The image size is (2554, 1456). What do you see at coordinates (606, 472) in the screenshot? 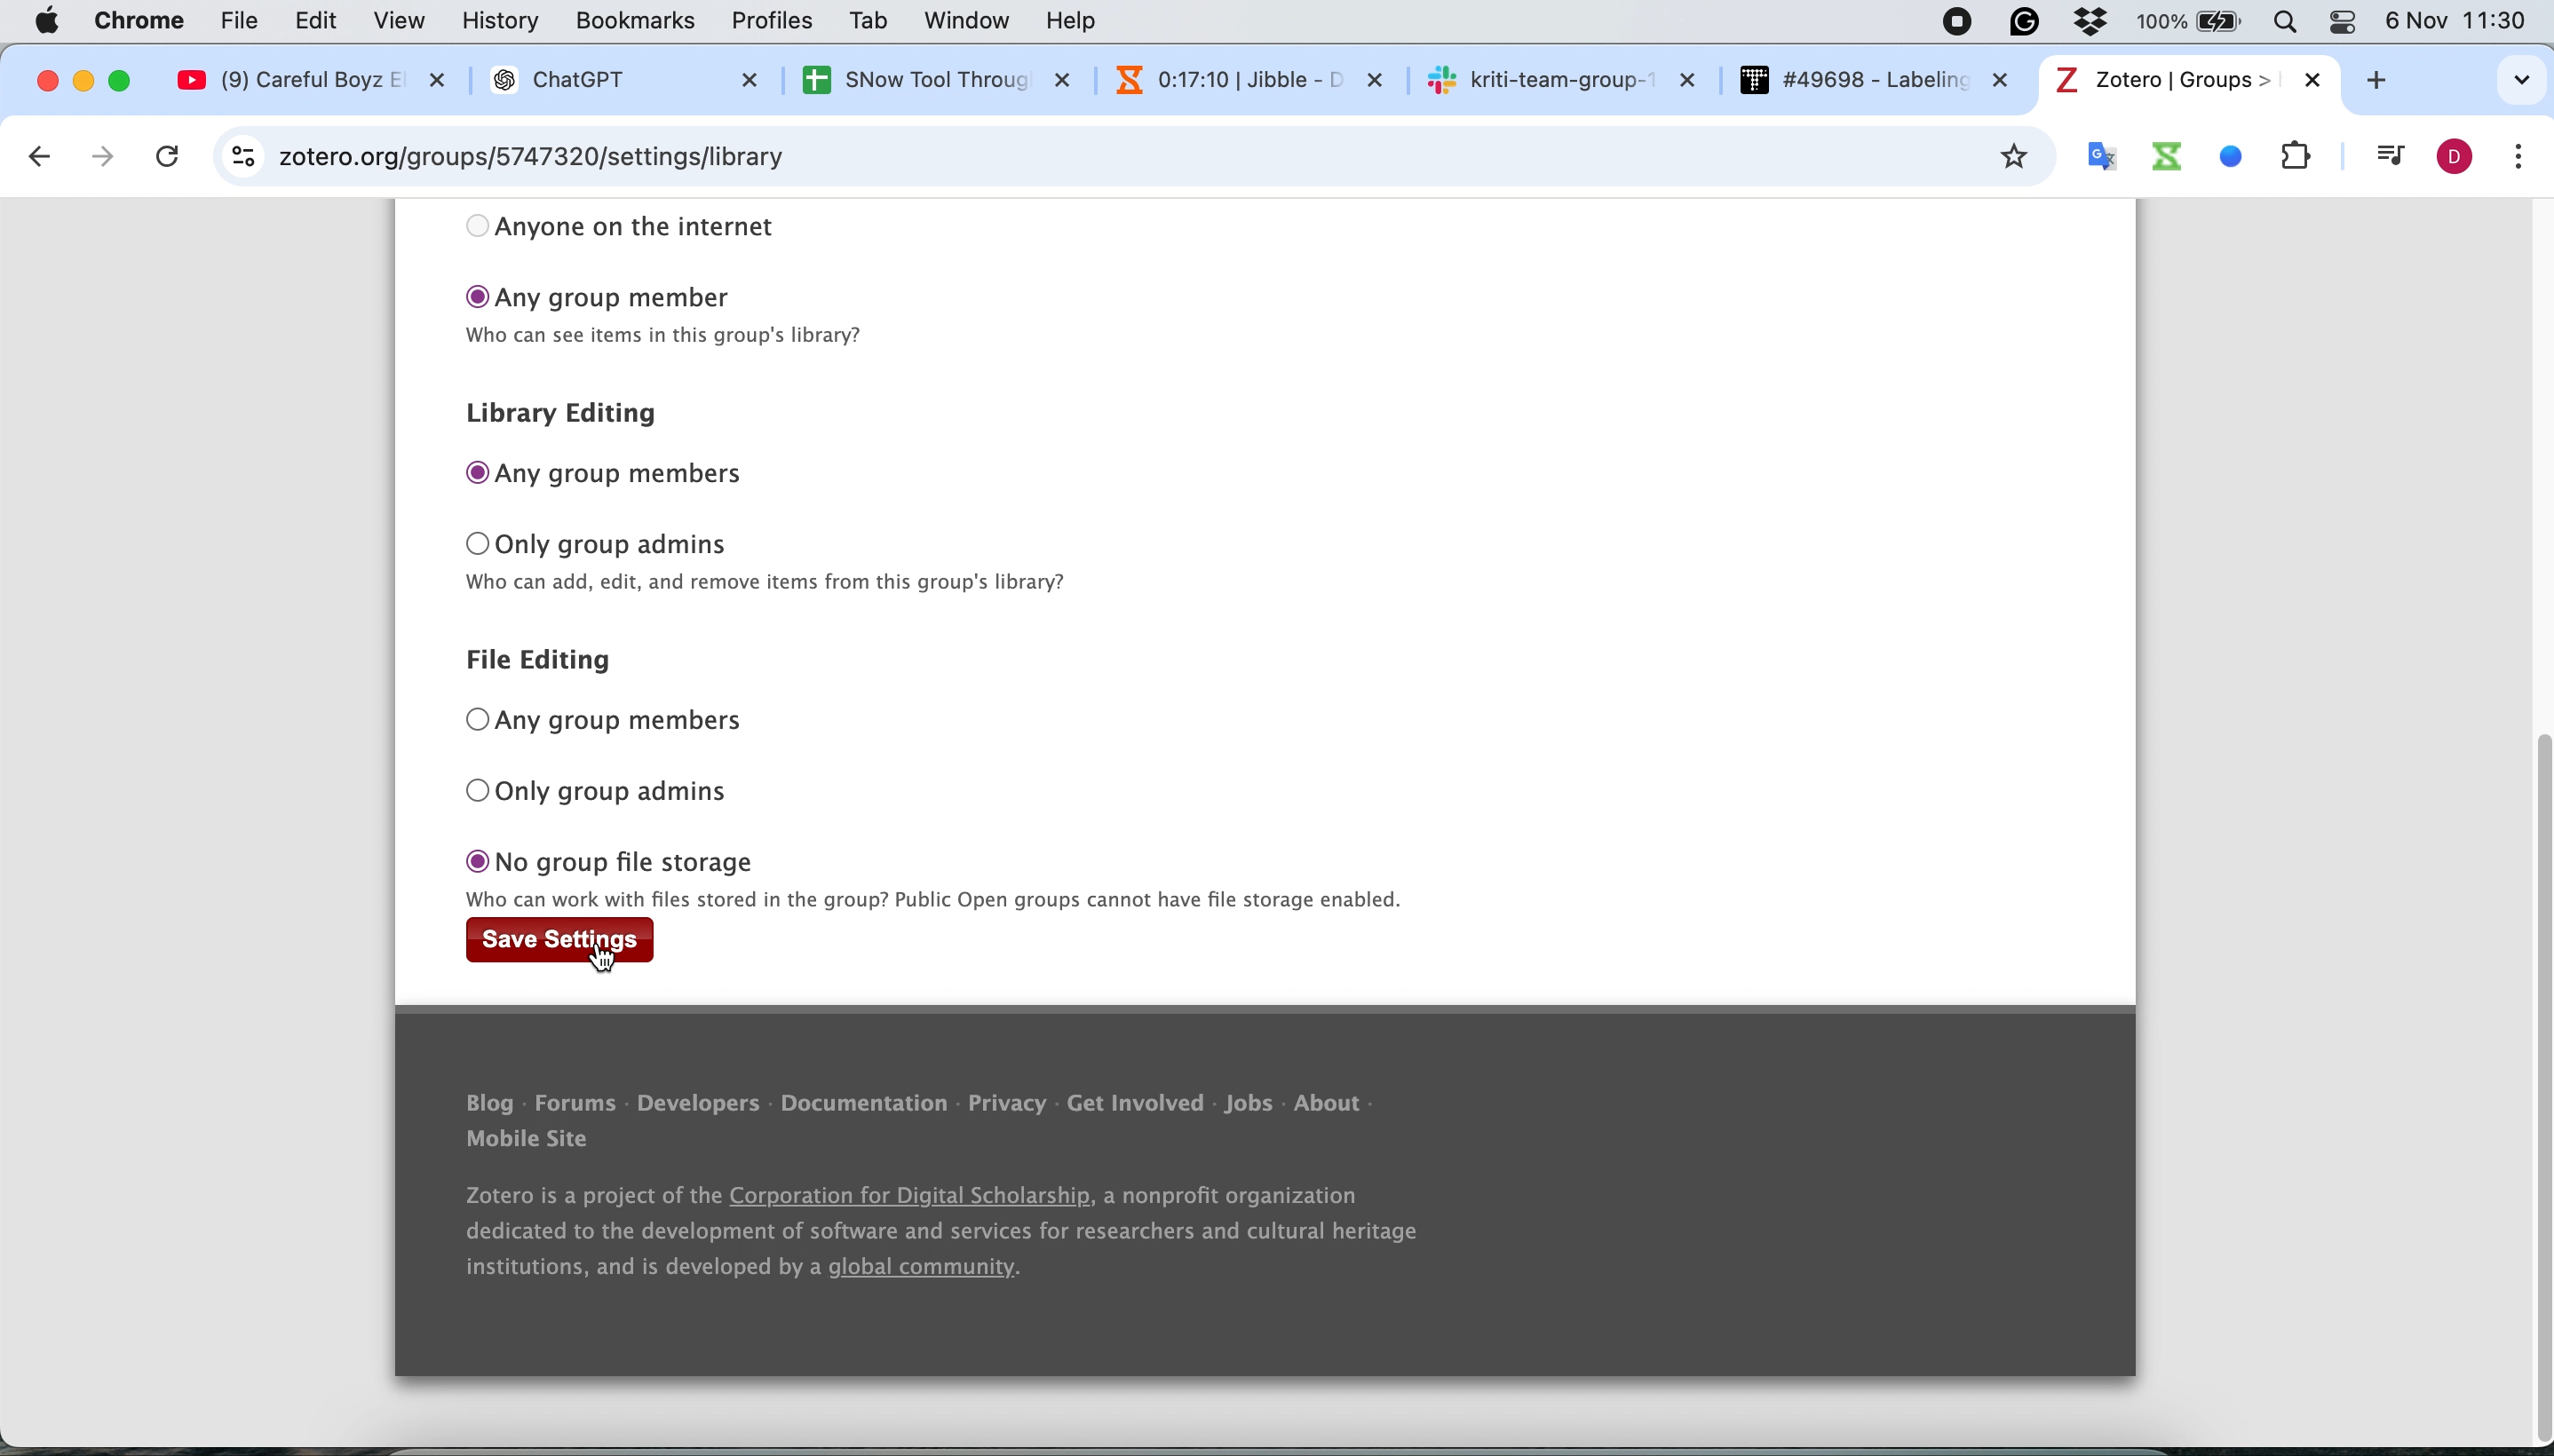
I see `any group members` at bounding box center [606, 472].